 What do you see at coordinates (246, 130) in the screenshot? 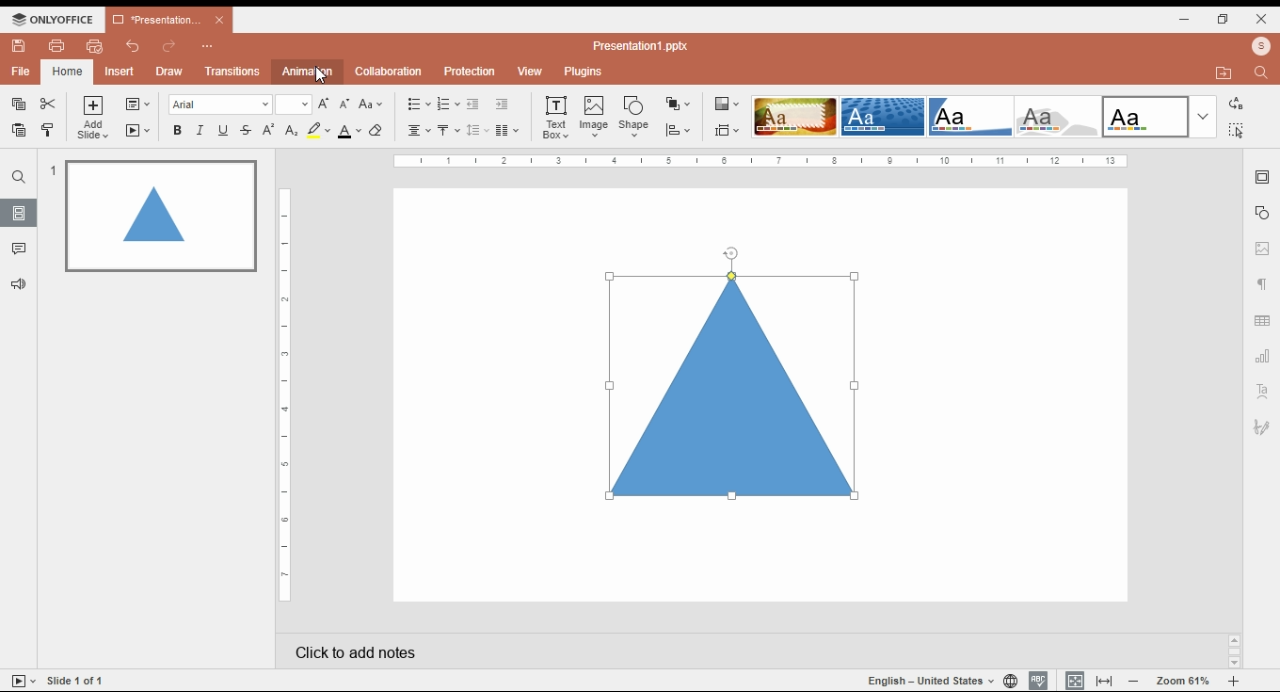
I see `strikethrough` at bounding box center [246, 130].